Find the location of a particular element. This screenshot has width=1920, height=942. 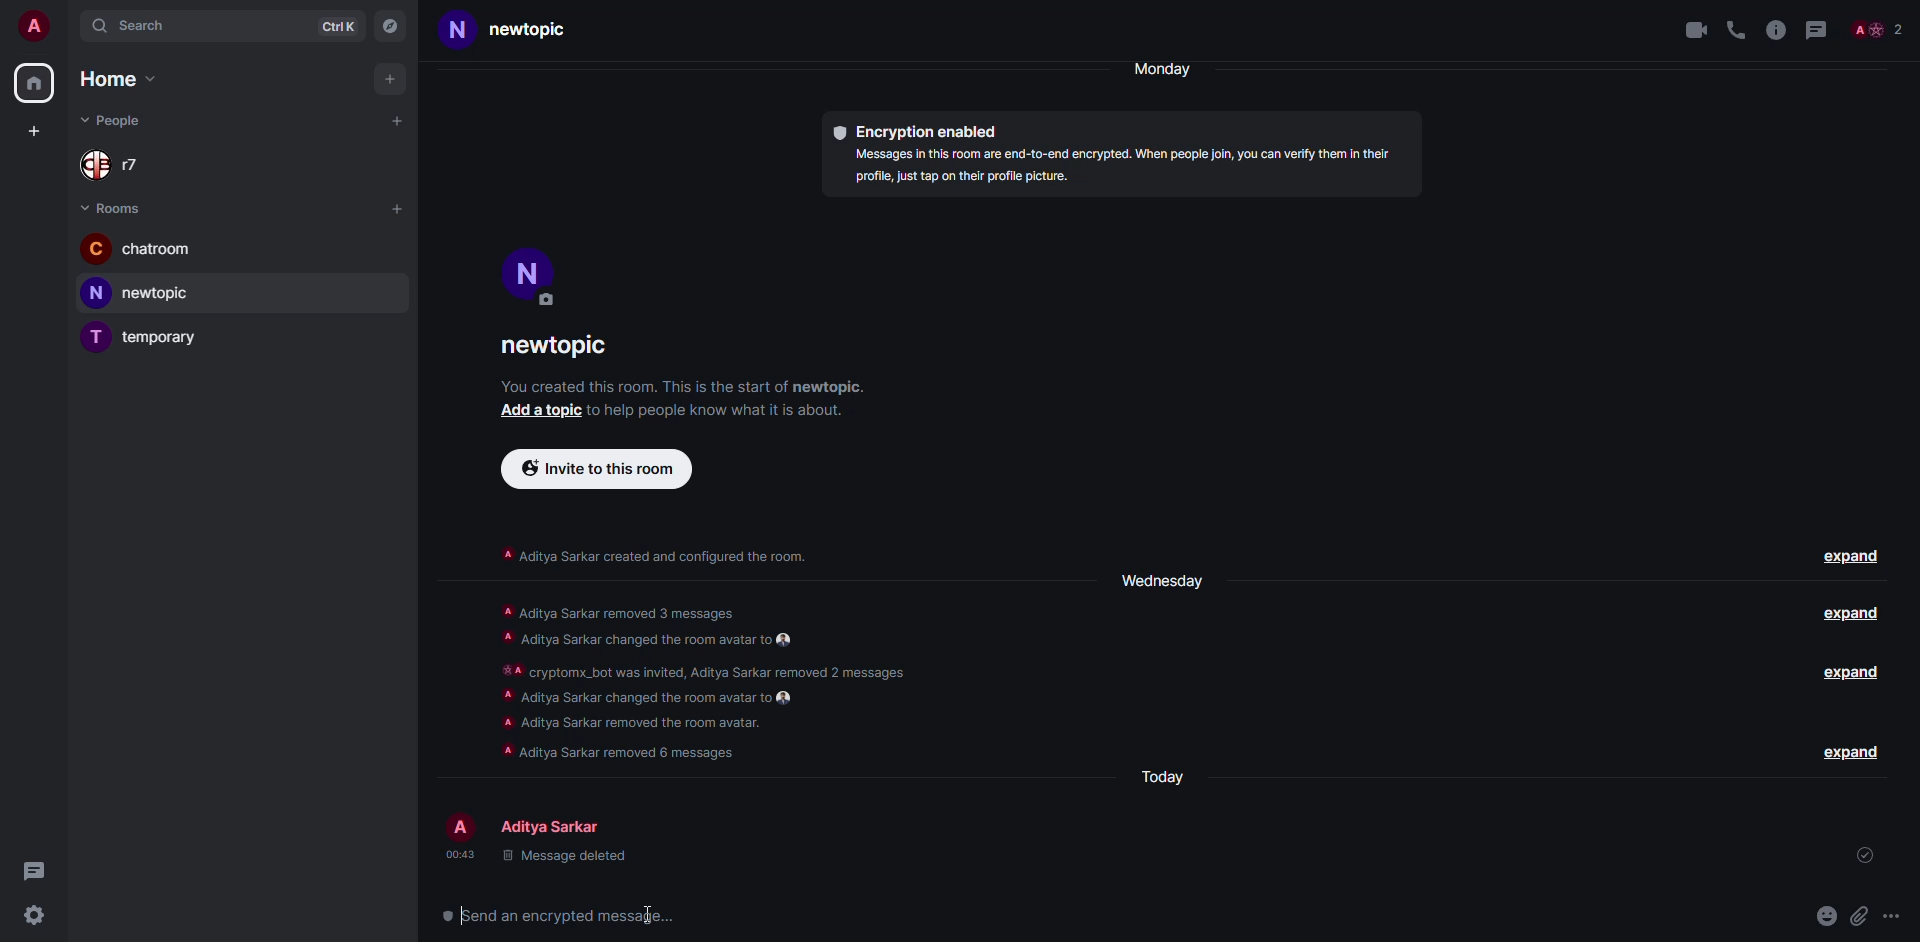

encryption enabled is located at coordinates (920, 133).